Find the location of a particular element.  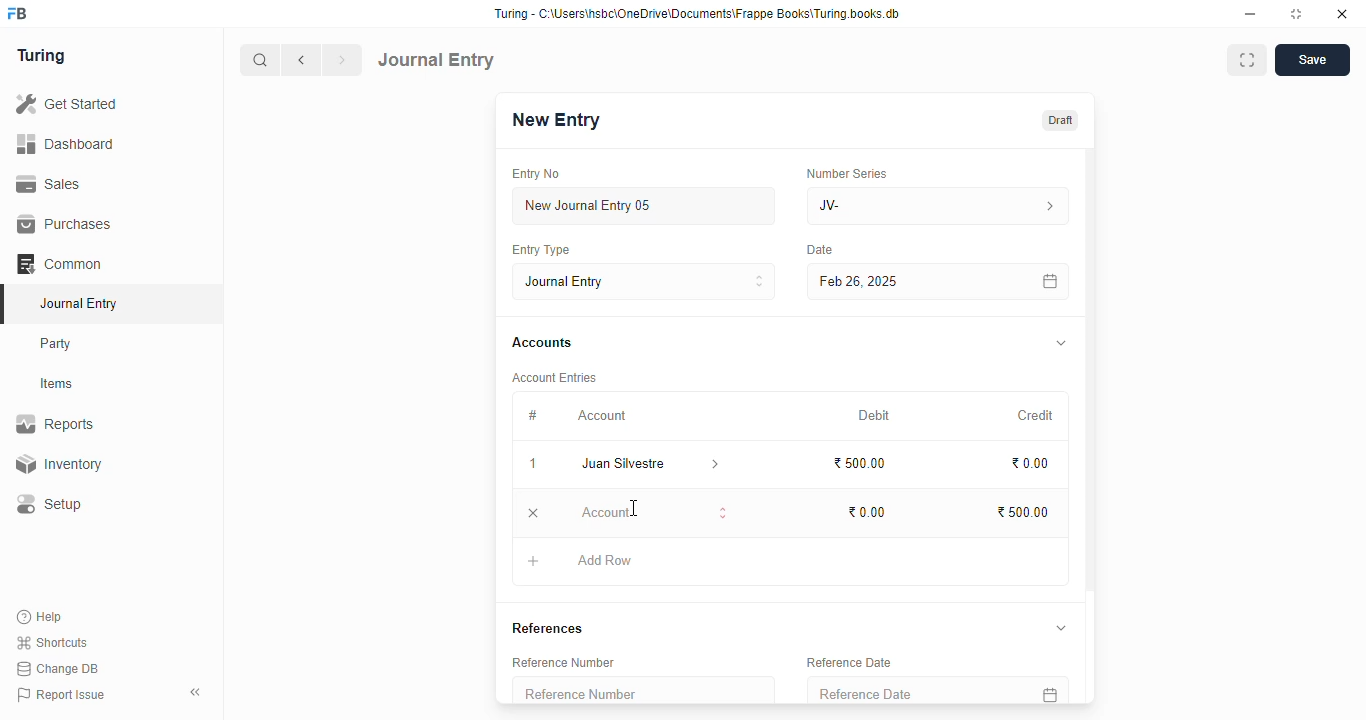

JV- is located at coordinates (939, 206).